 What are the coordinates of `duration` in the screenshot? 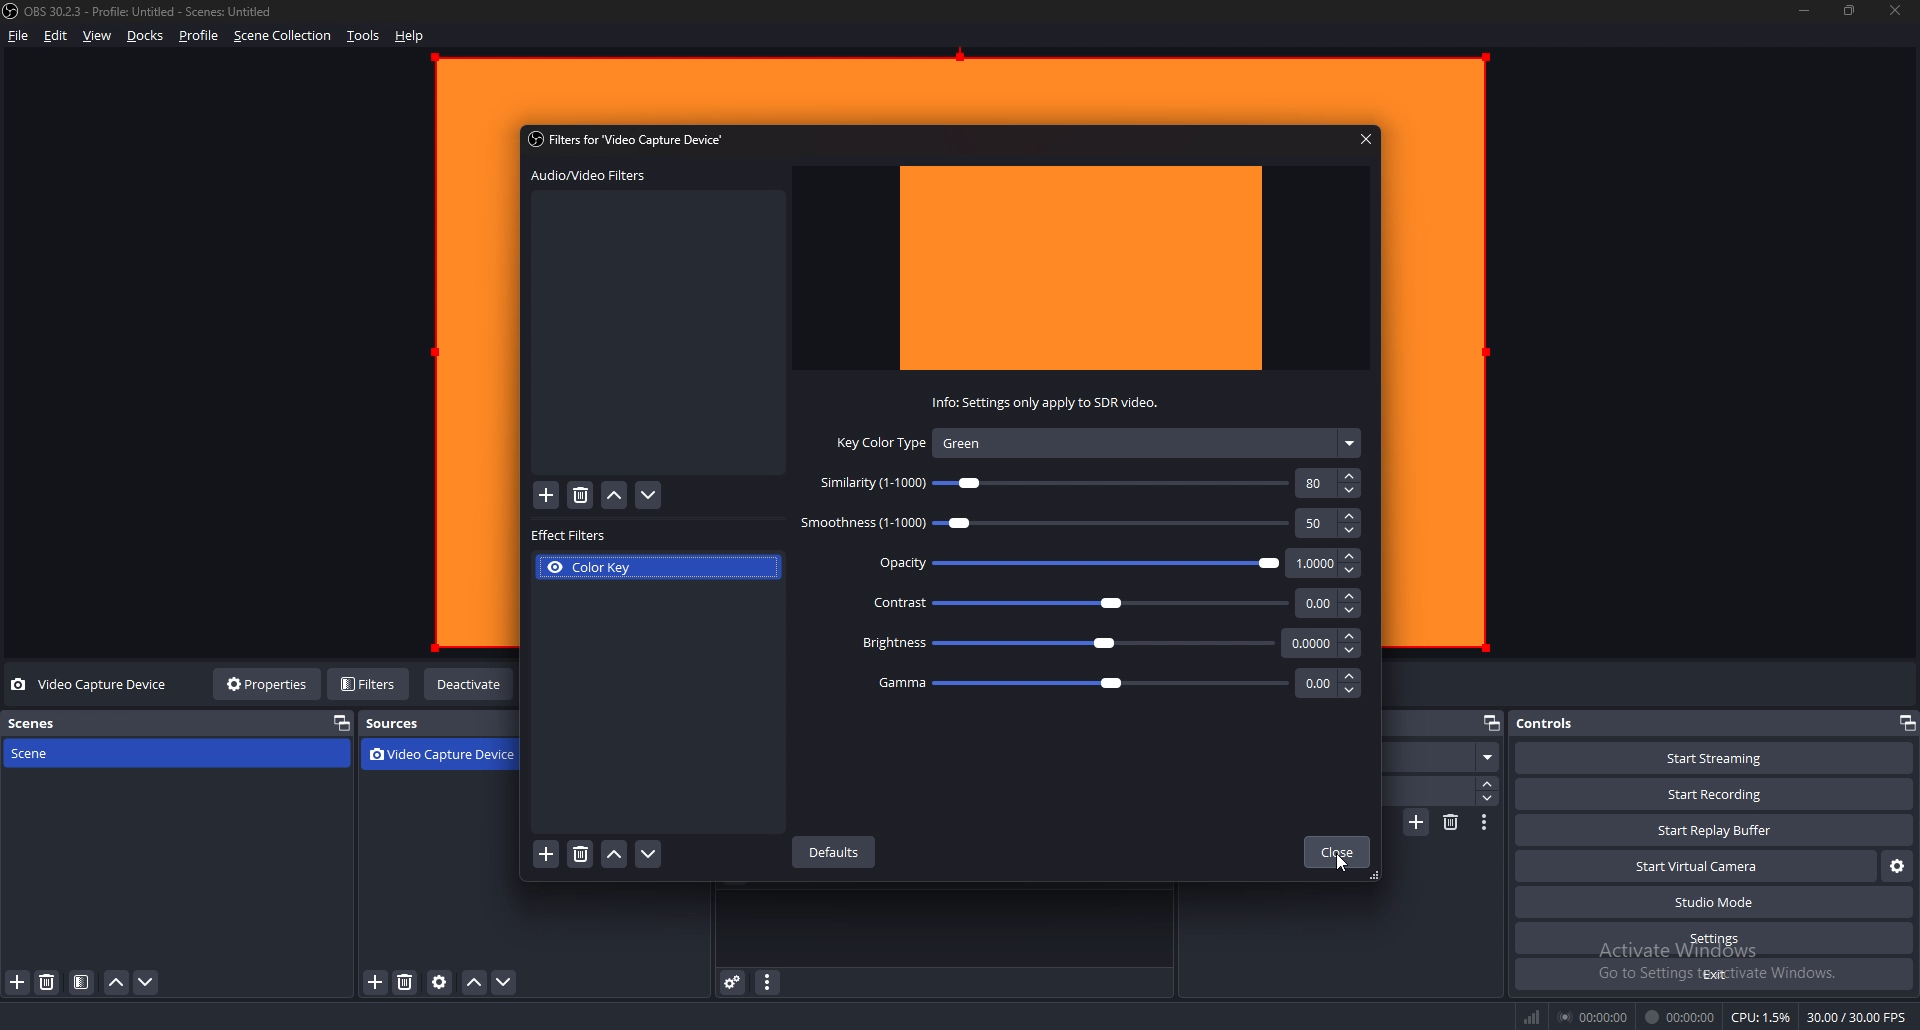 It's located at (1434, 790).